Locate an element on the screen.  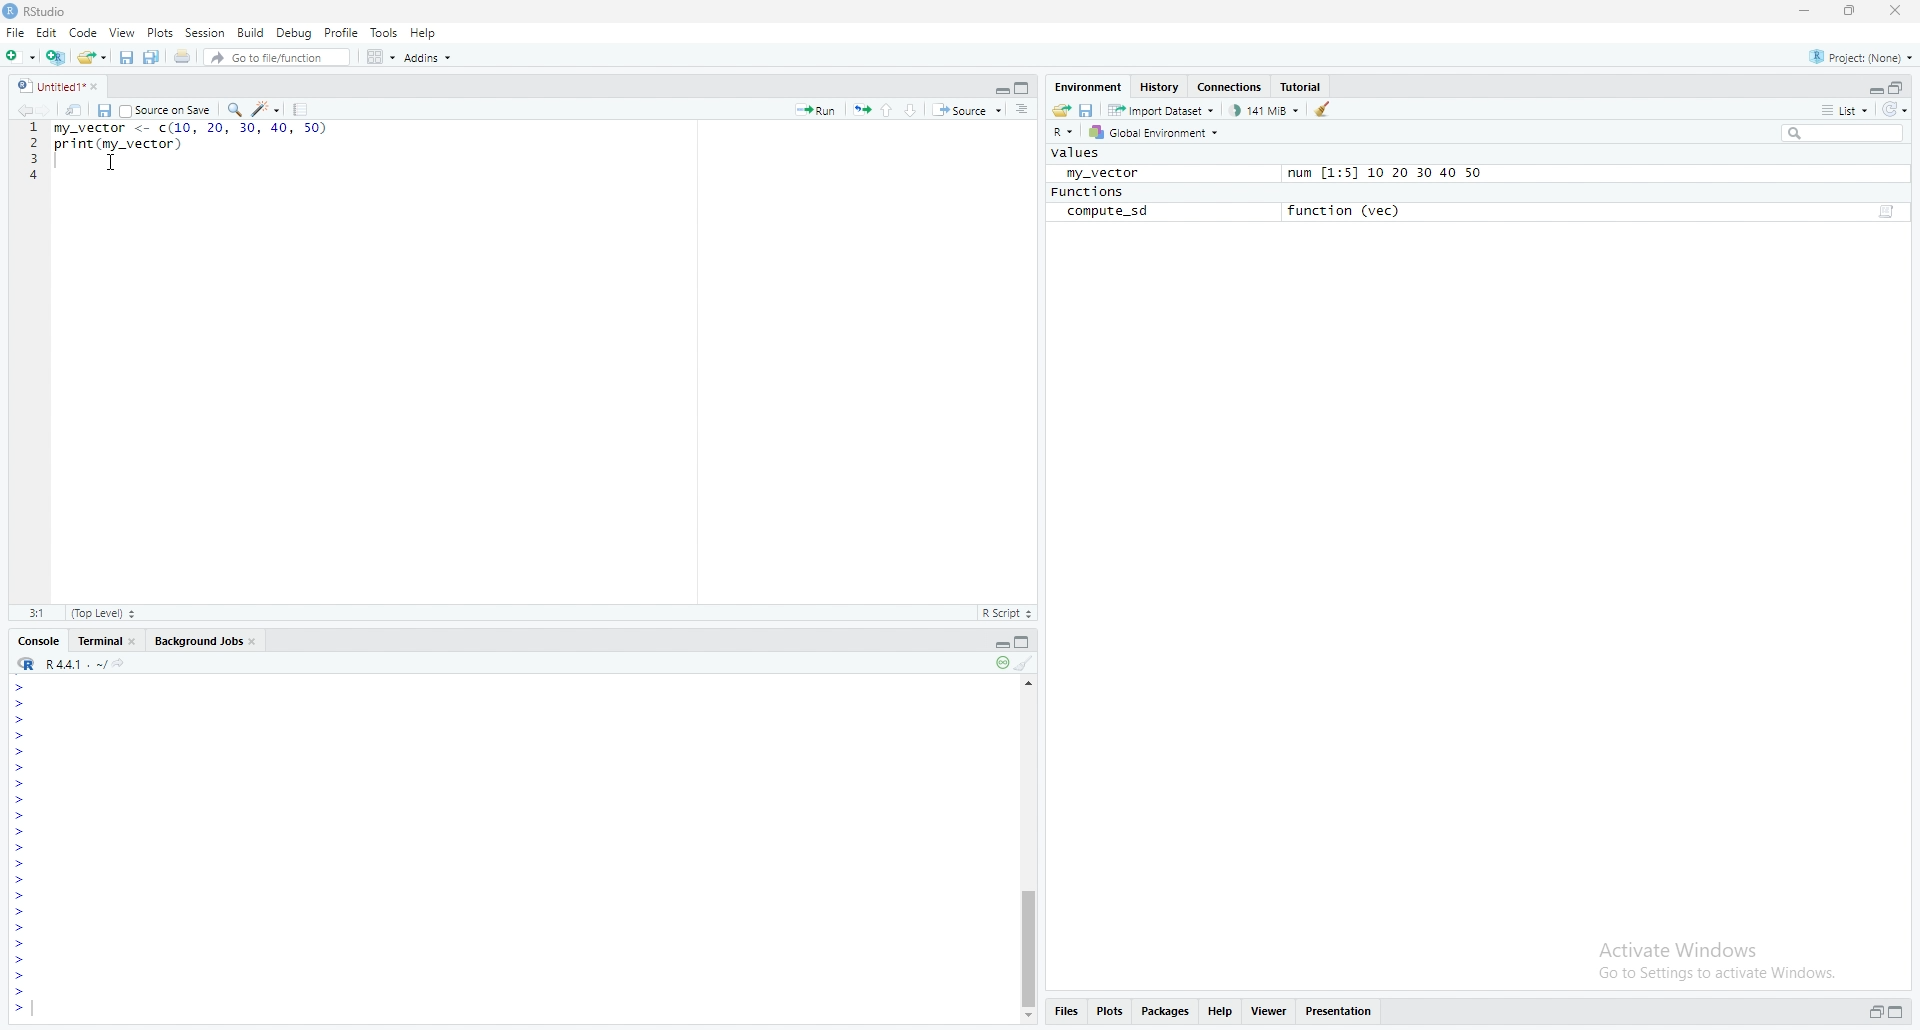
Workspace panes is located at coordinates (378, 56).